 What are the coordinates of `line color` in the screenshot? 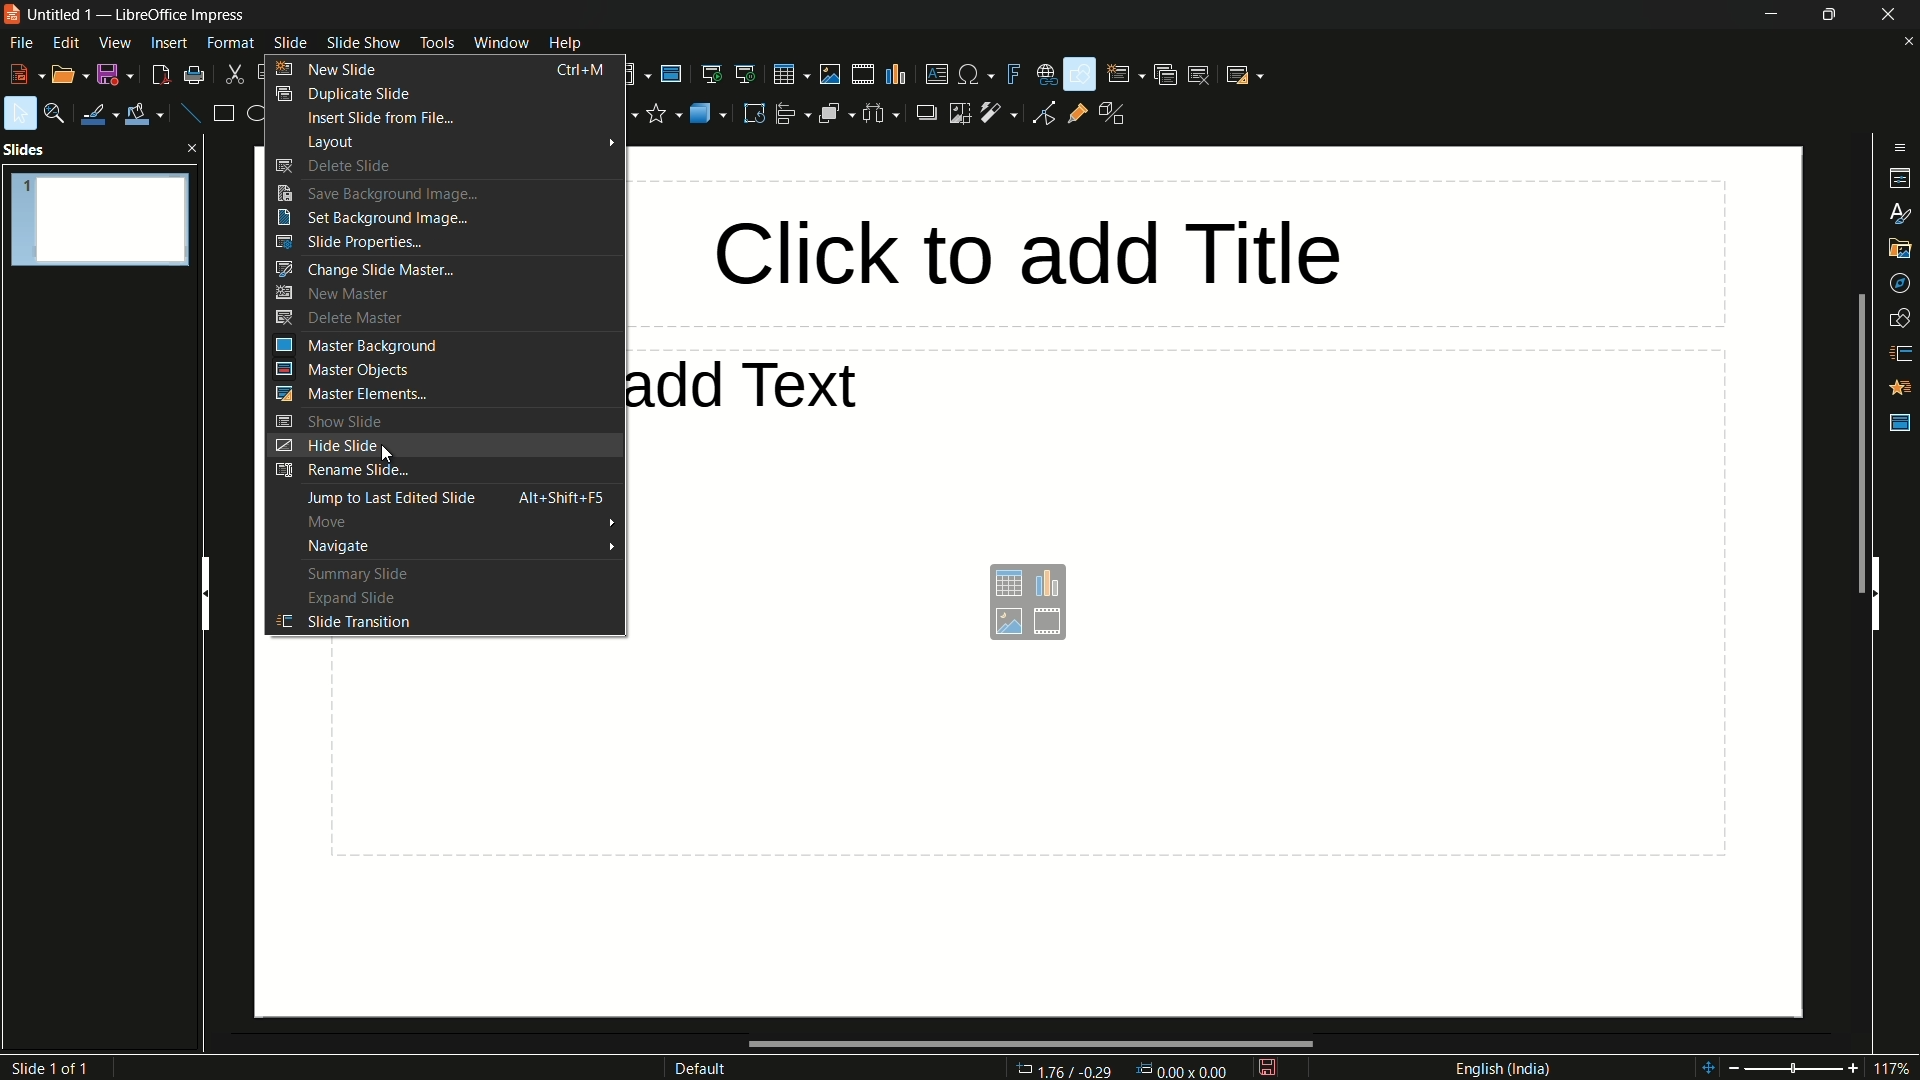 It's located at (98, 116).